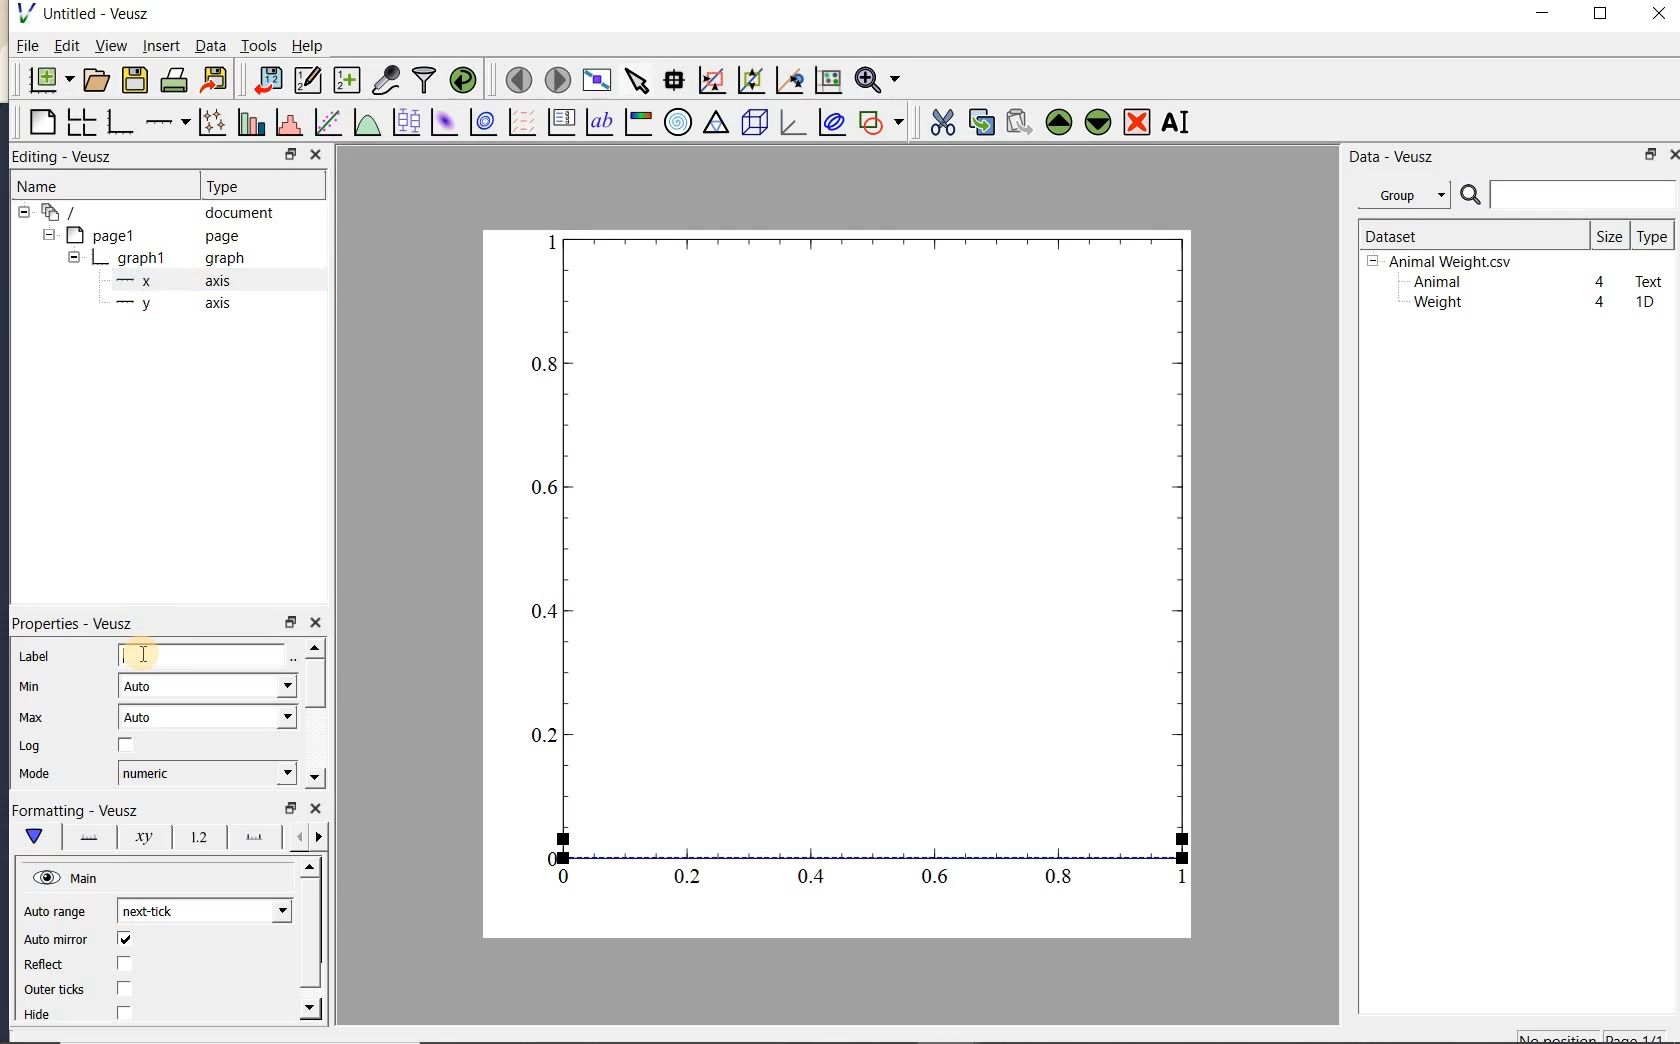 Image resolution: width=1680 pixels, height=1044 pixels. What do you see at coordinates (828, 81) in the screenshot?
I see `click to reset graph axes` at bounding box center [828, 81].